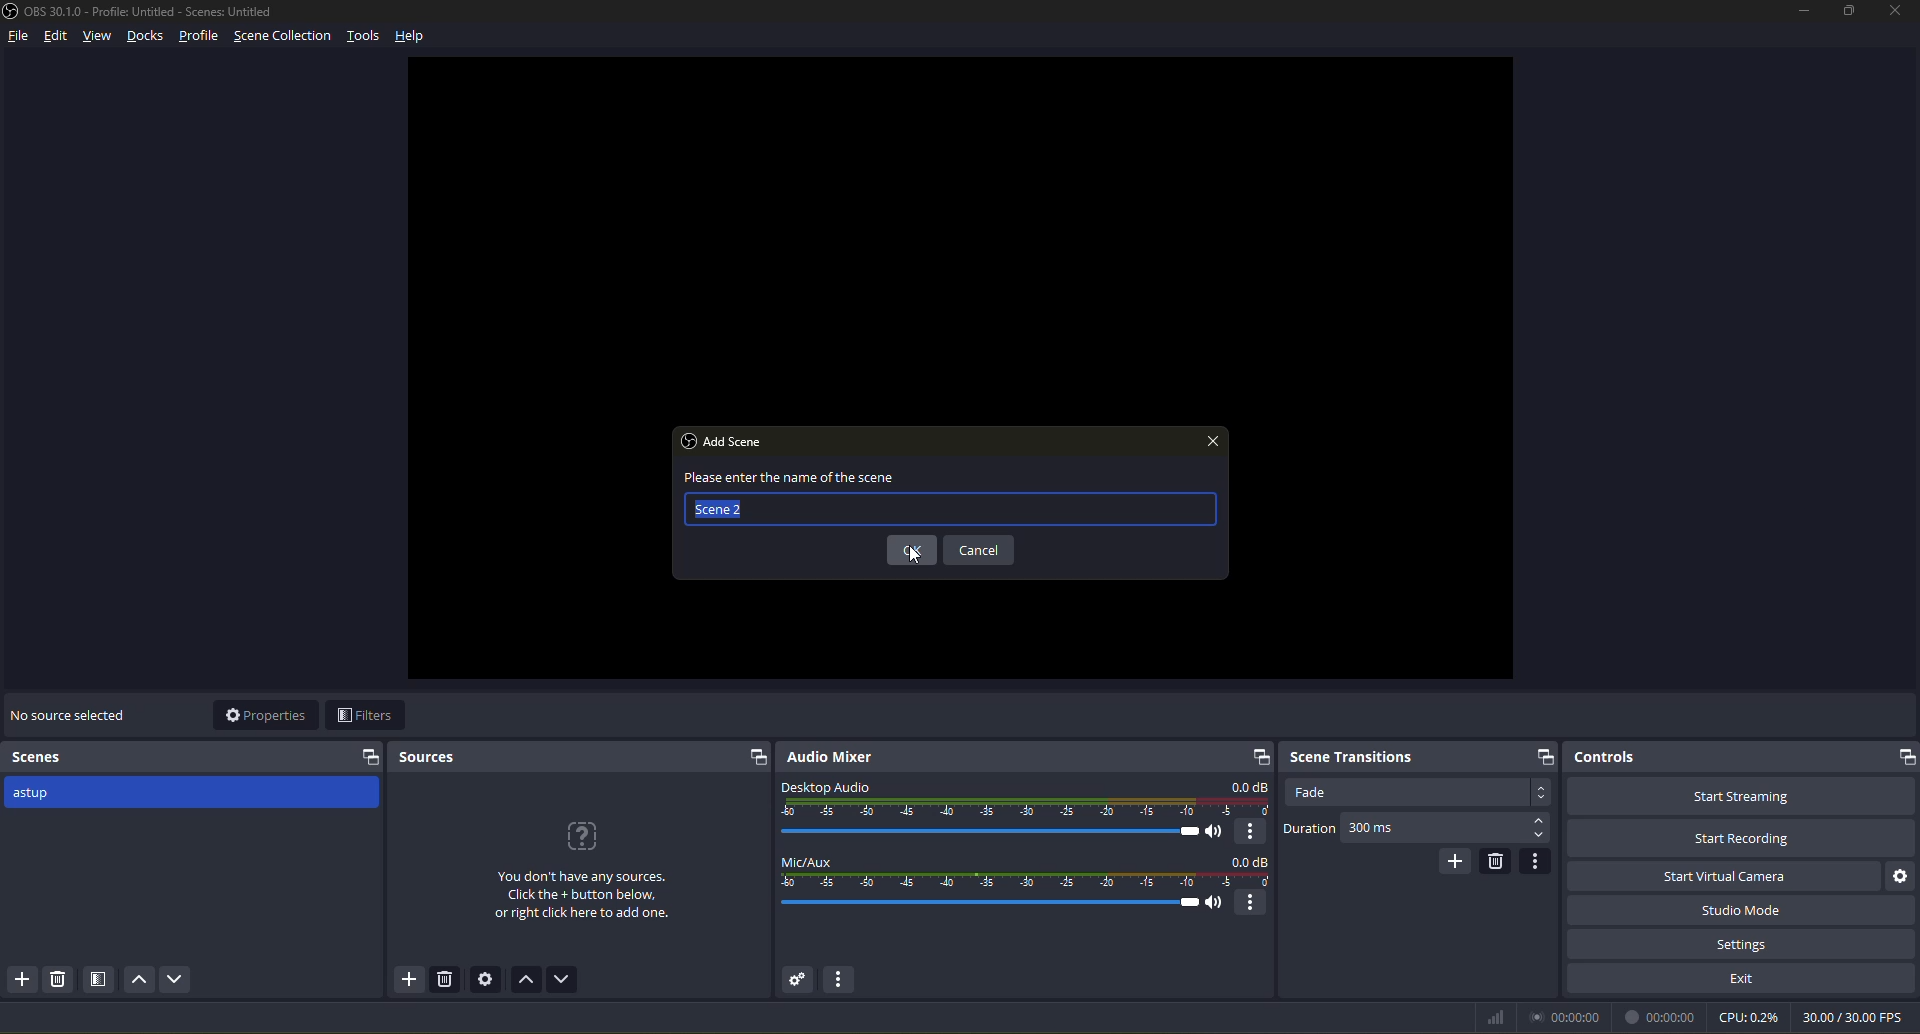  Describe the element at coordinates (177, 978) in the screenshot. I see `move scene down` at that location.